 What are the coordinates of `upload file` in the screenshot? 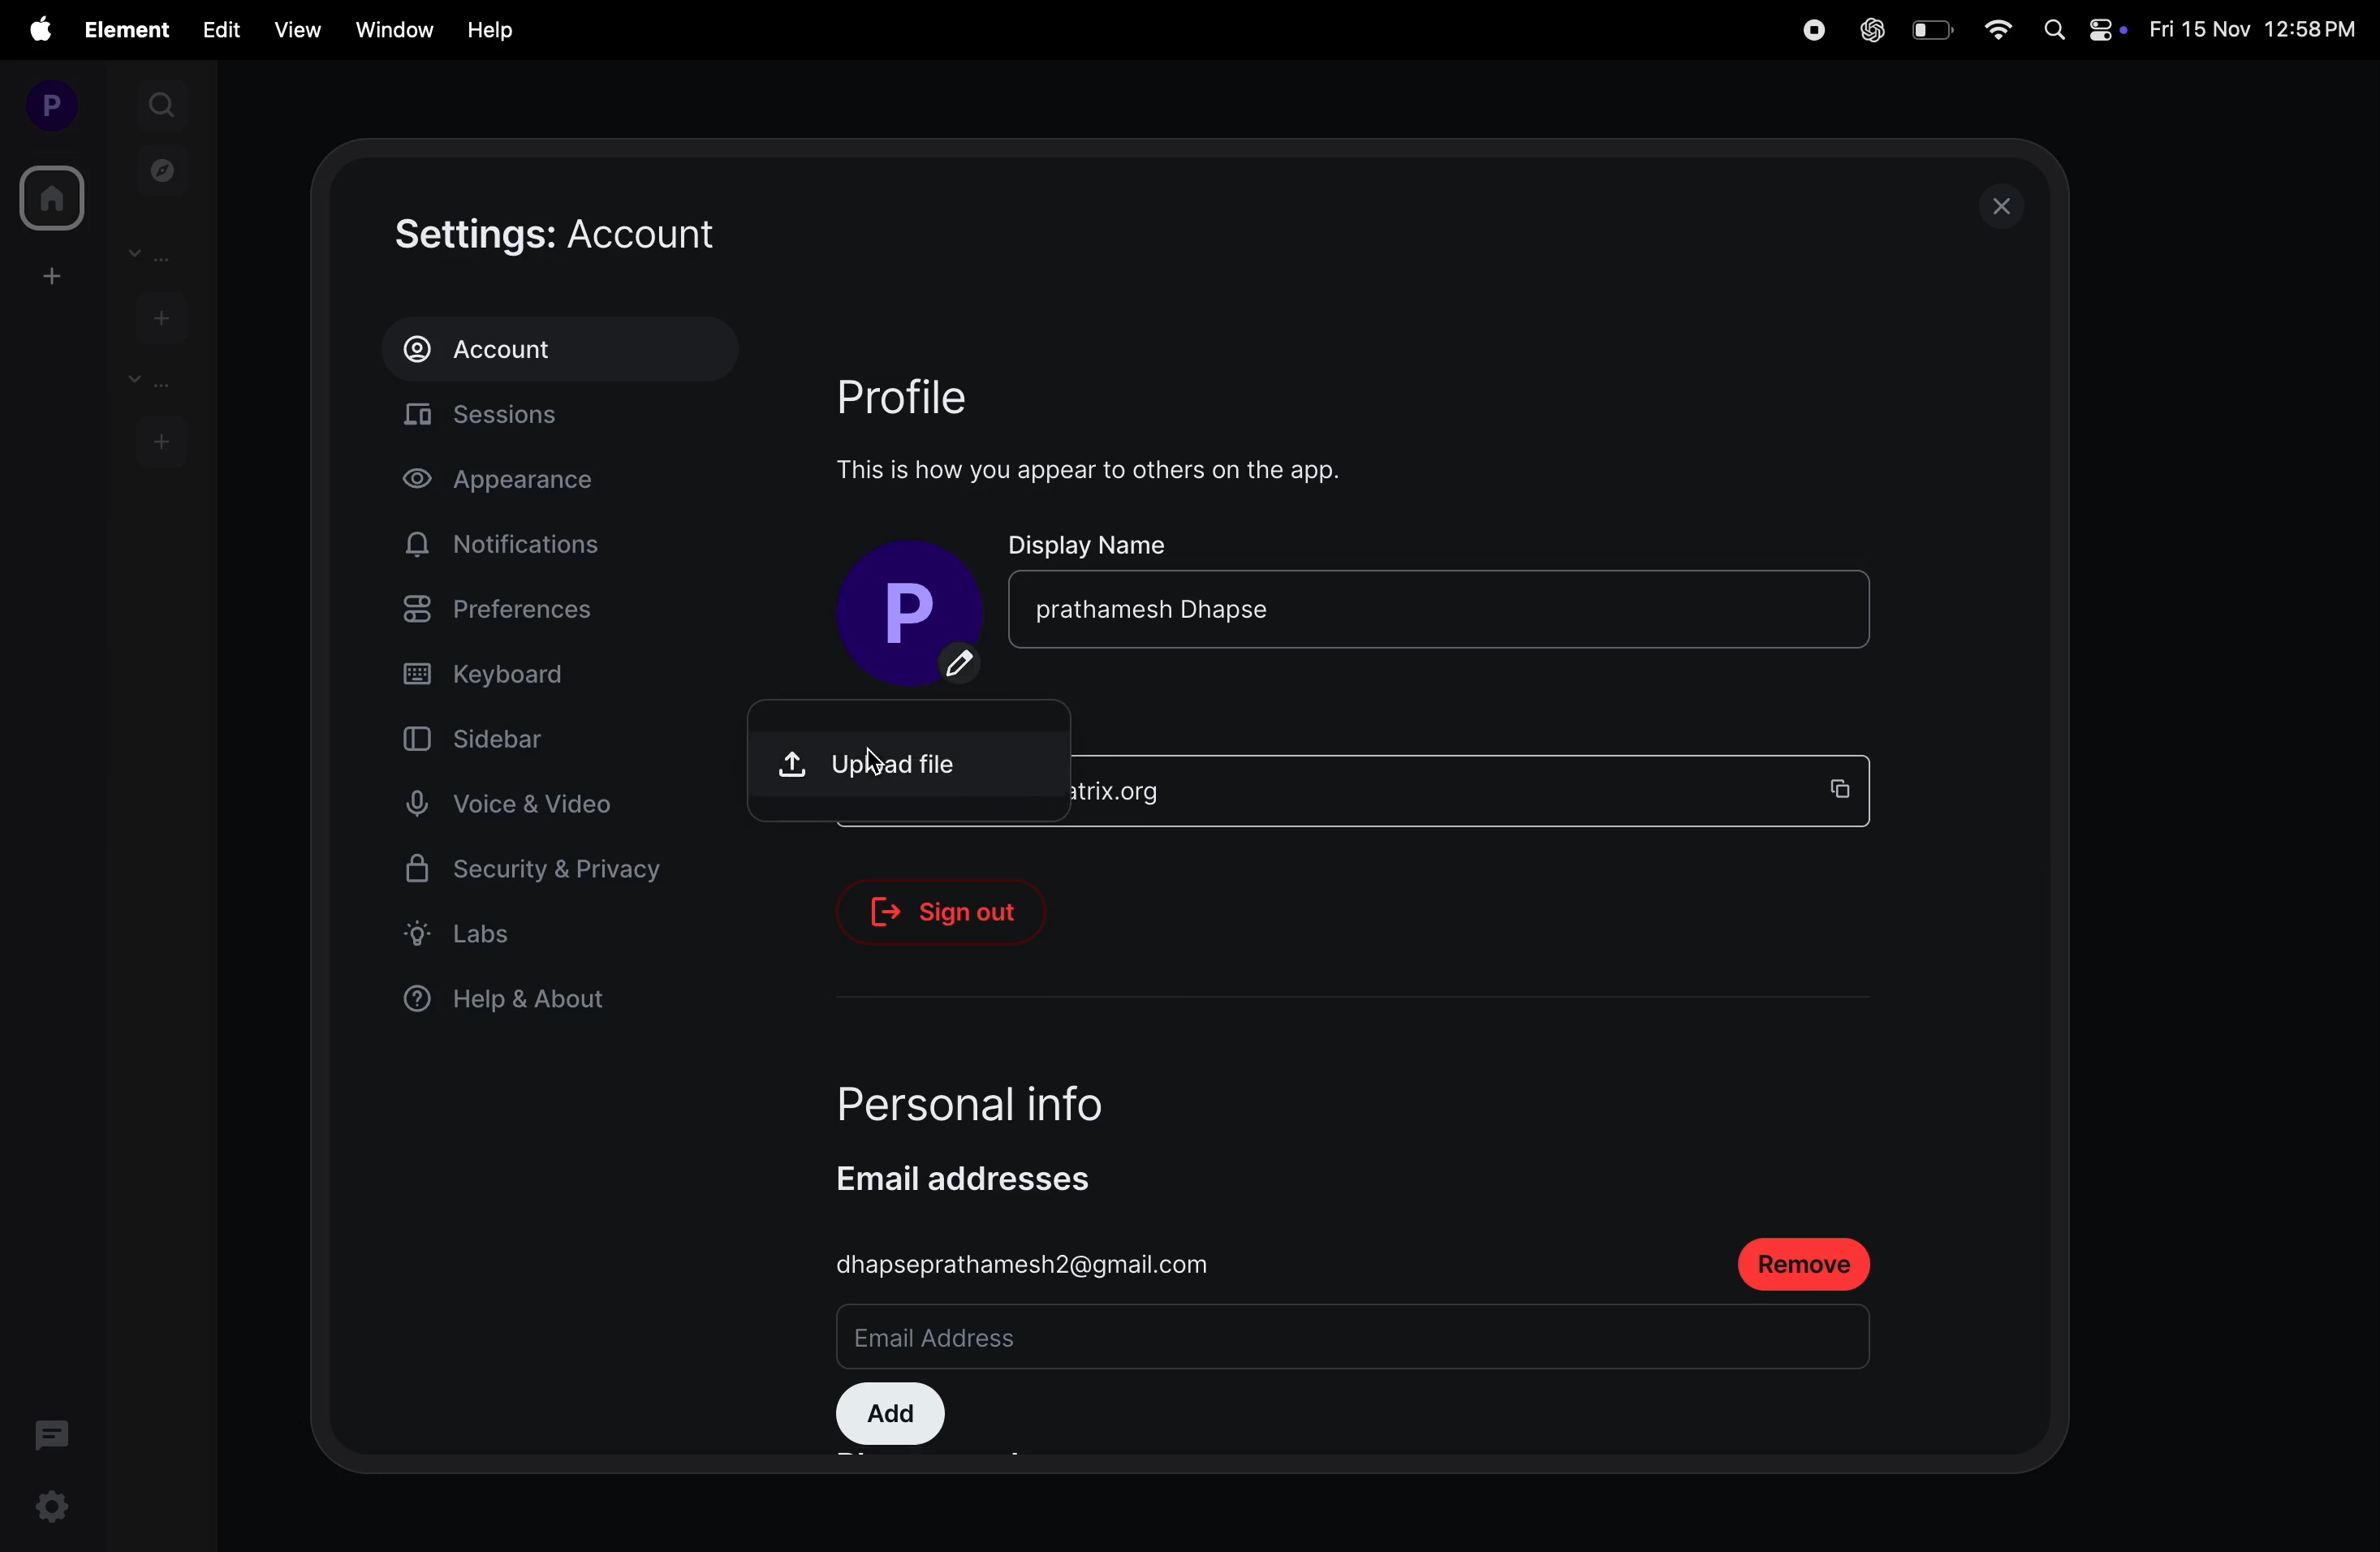 It's located at (917, 752).